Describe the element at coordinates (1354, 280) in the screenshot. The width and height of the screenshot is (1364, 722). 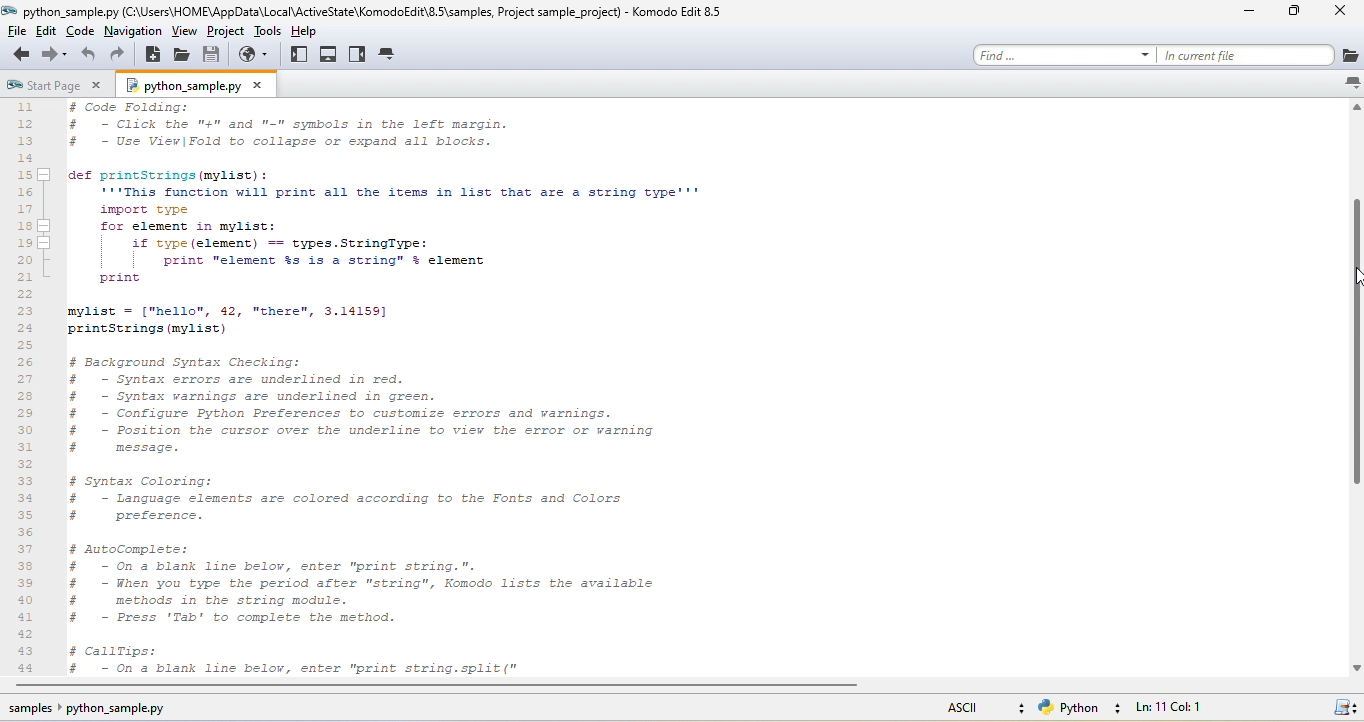
I see `cursor` at that location.